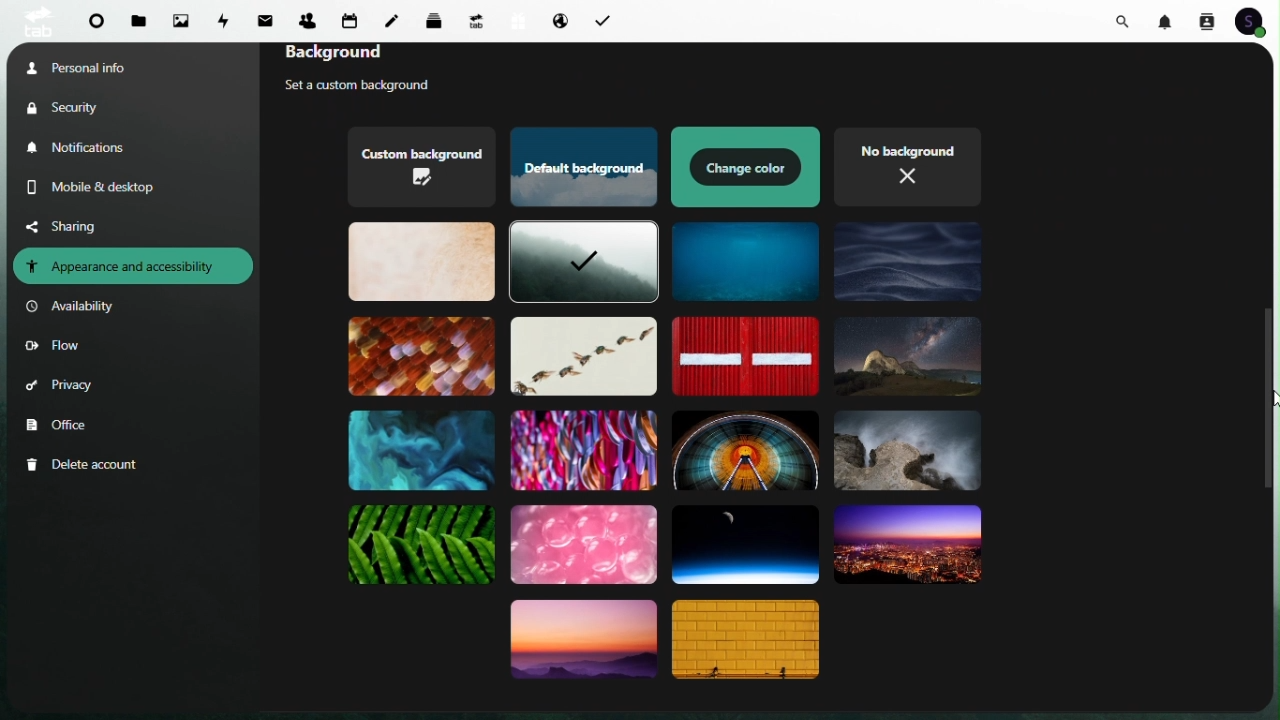 This screenshot has width=1280, height=720. Describe the element at coordinates (583, 646) in the screenshot. I see `Themes` at that location.